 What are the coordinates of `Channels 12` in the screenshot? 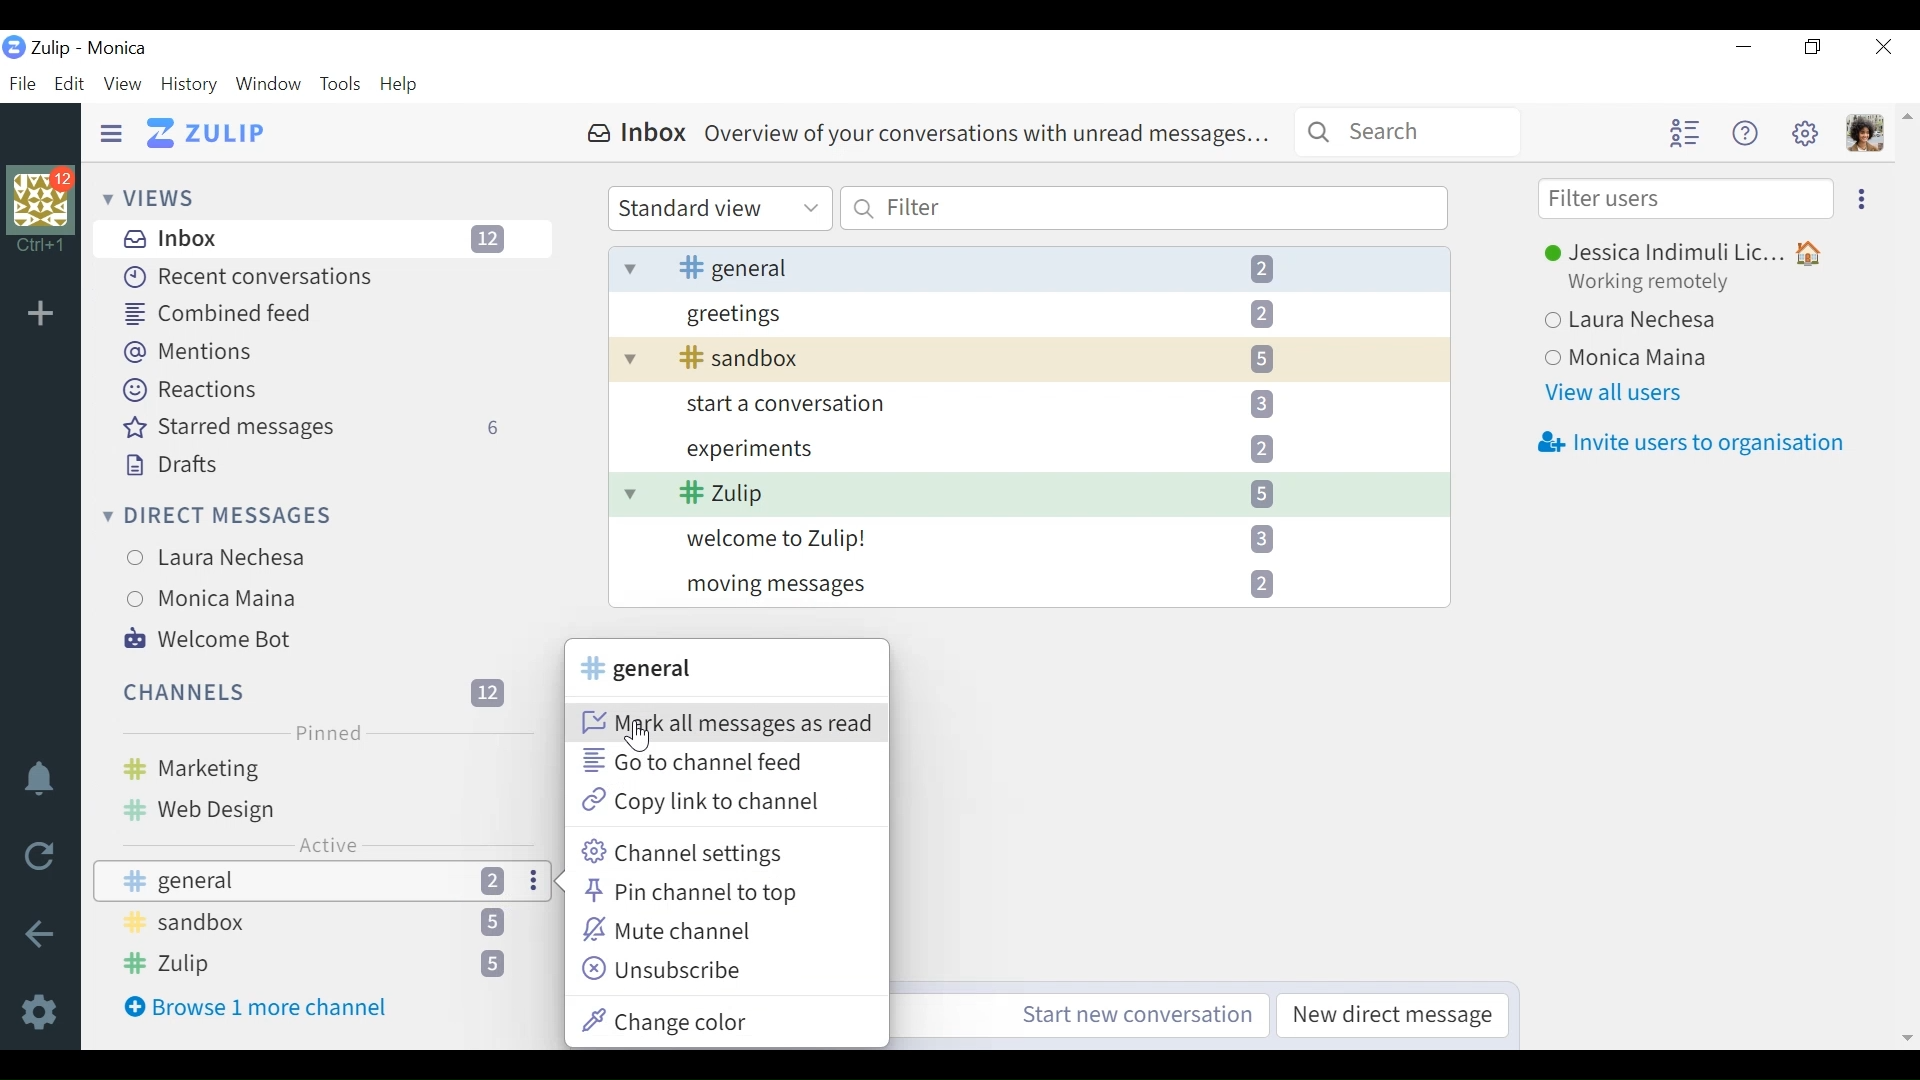 It's located at (317, 691).